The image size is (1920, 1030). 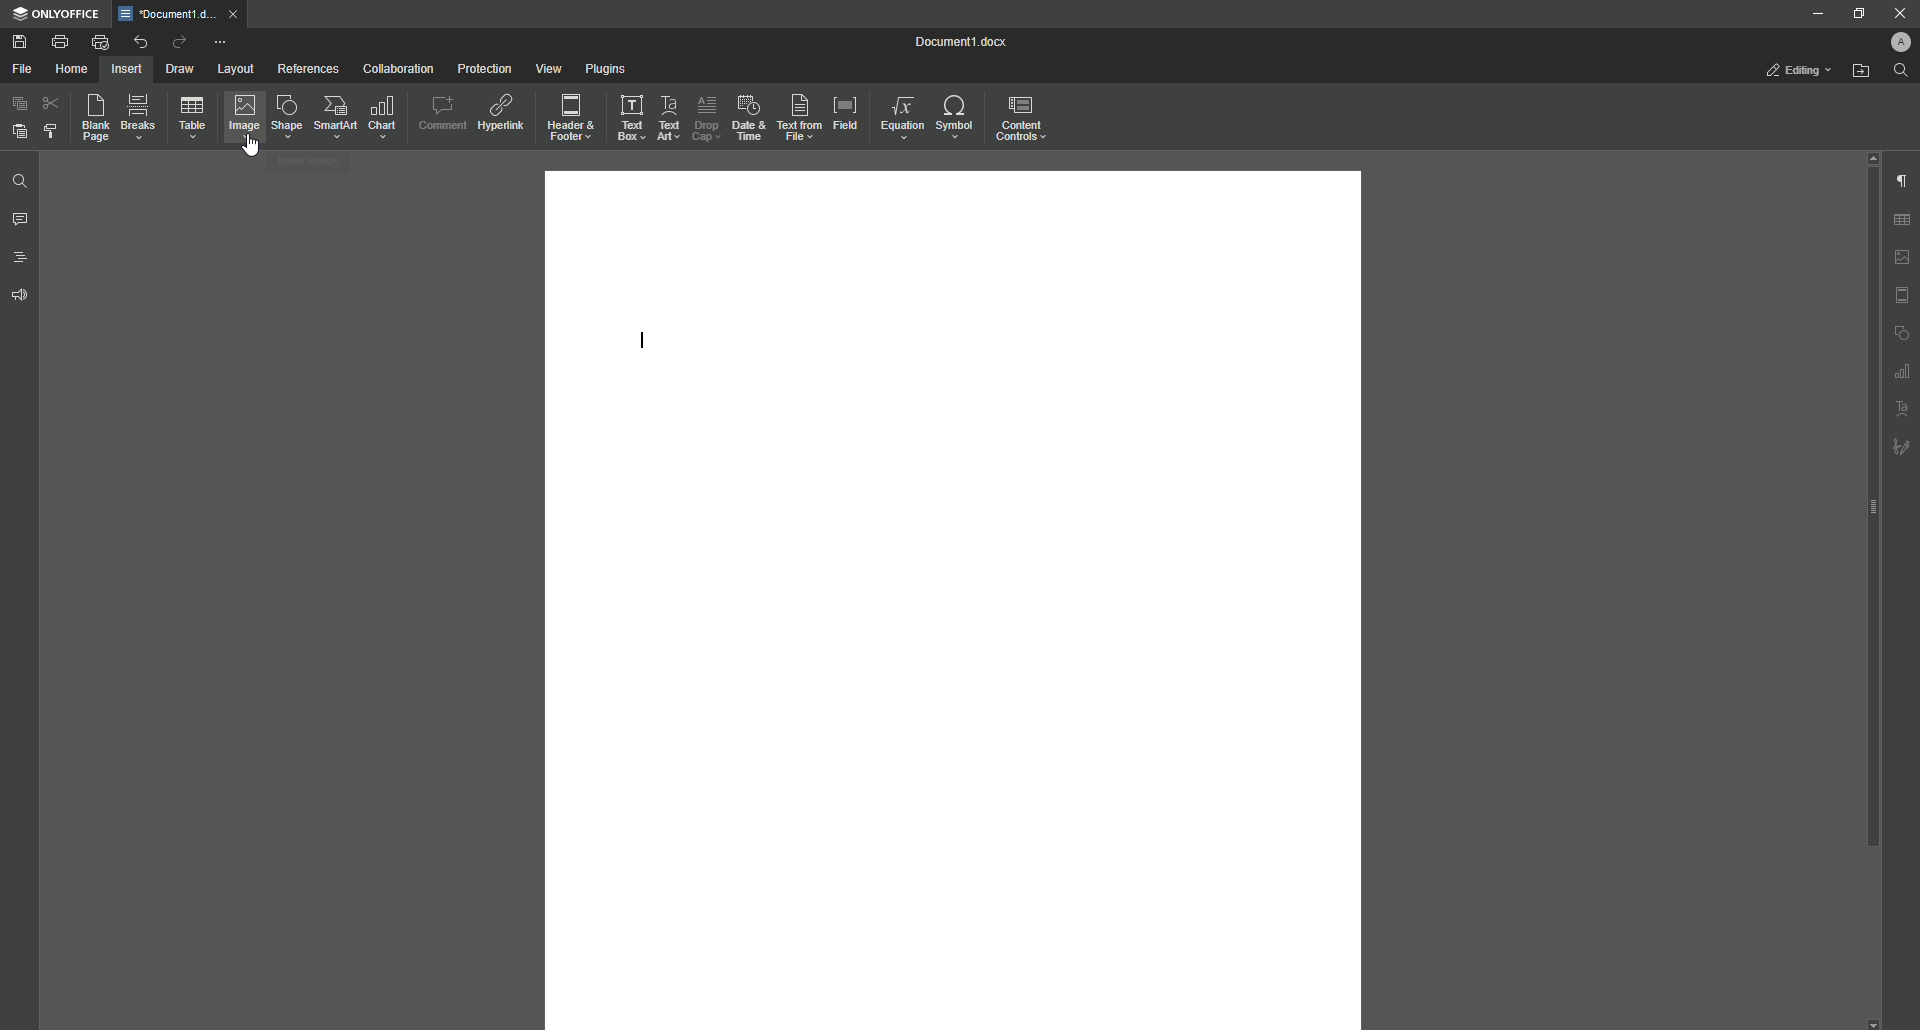 I want to click on Insert, so click(x=127, y=69).